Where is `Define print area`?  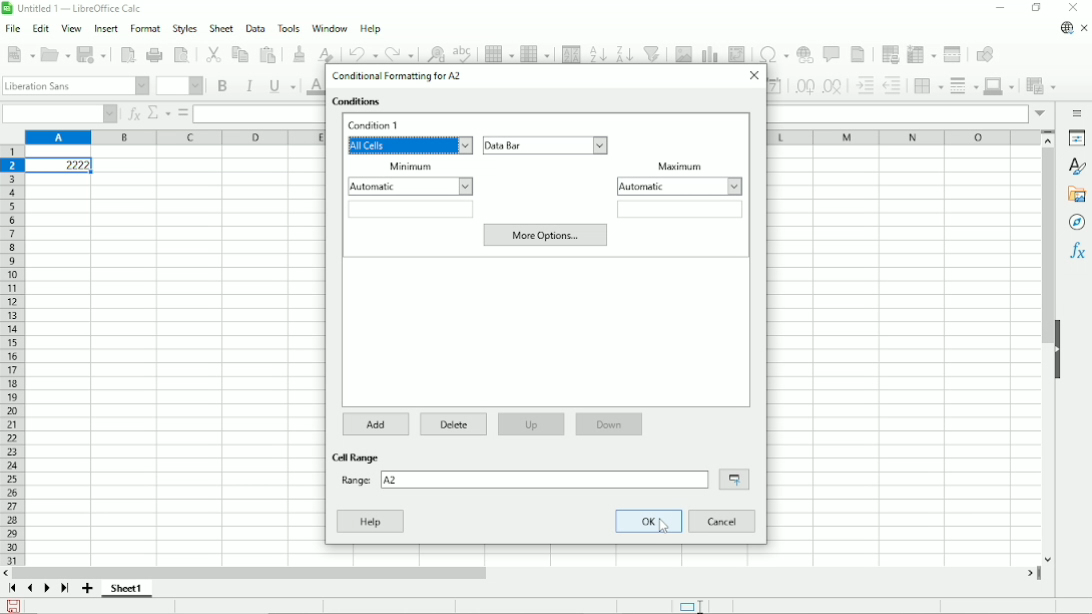
Define print area is located at coordinates (891, 54).